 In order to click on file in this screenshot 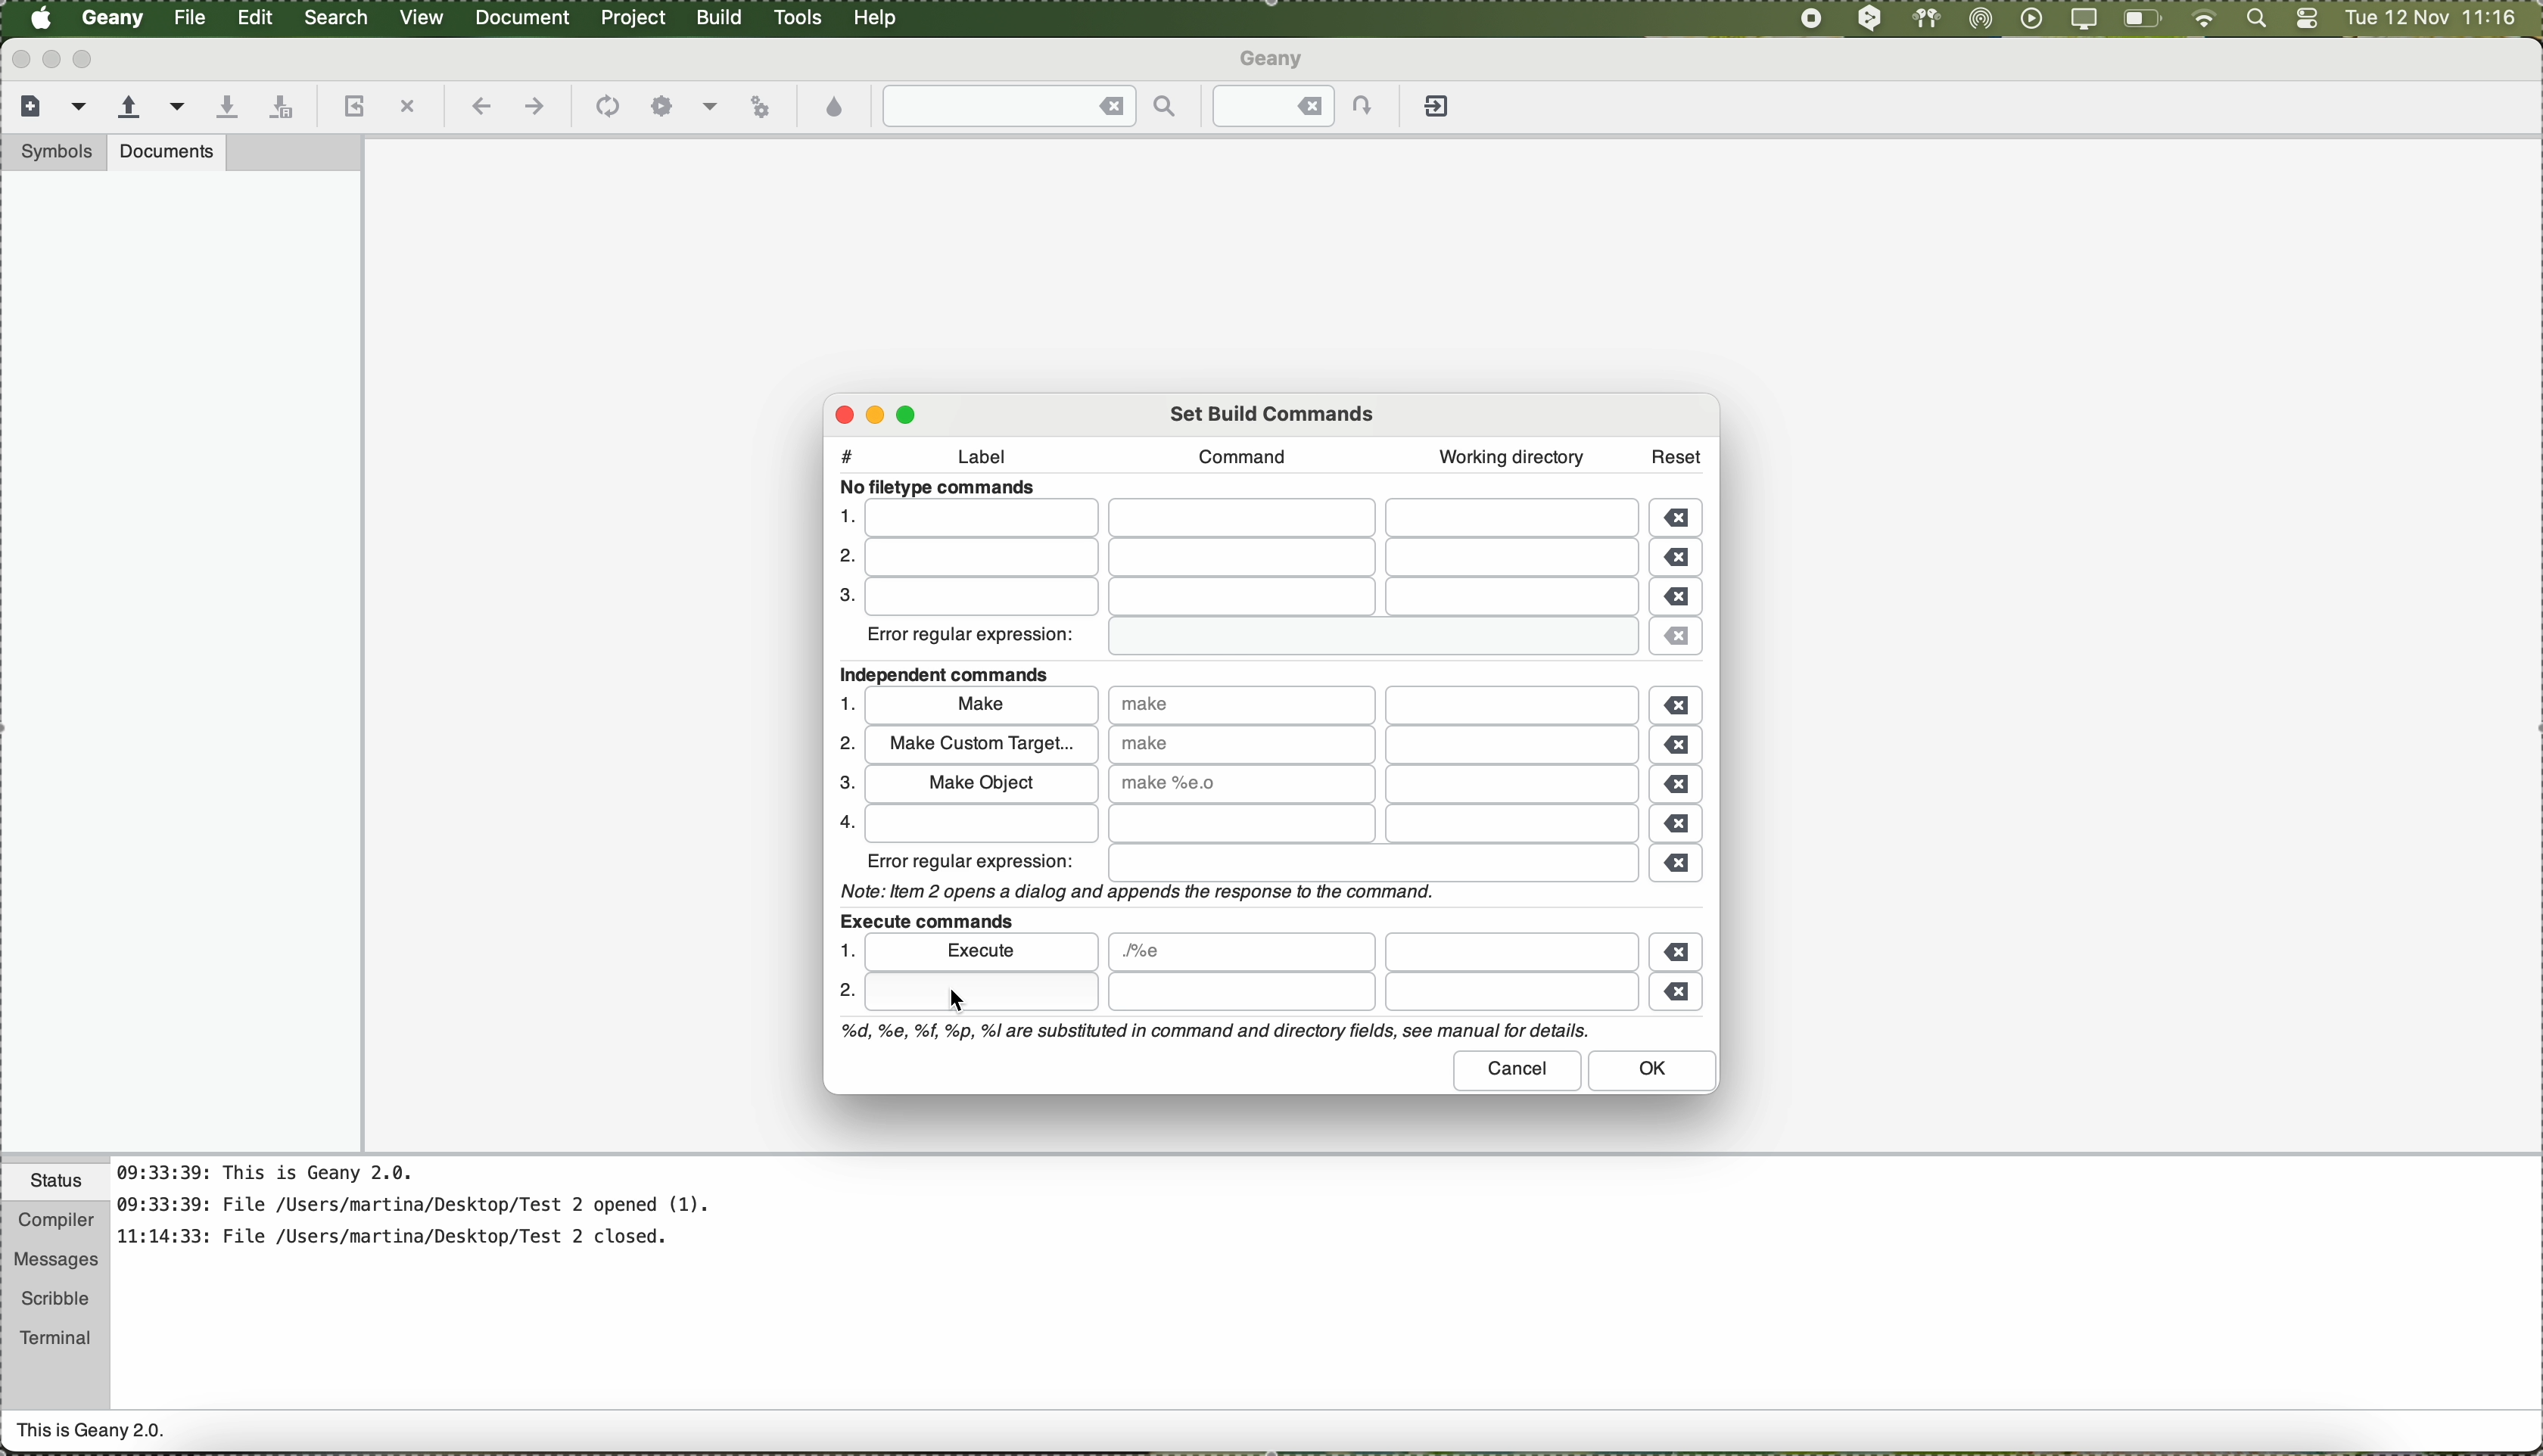, I will do `click(192, 18)`.